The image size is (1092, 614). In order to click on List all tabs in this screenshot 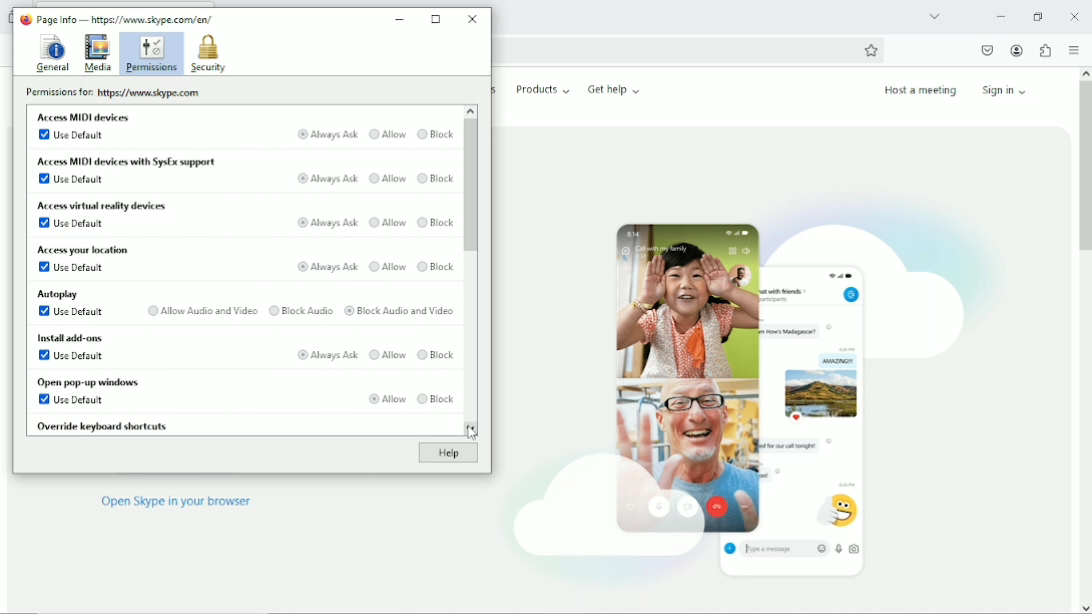, I will do `click(934, 15)`.